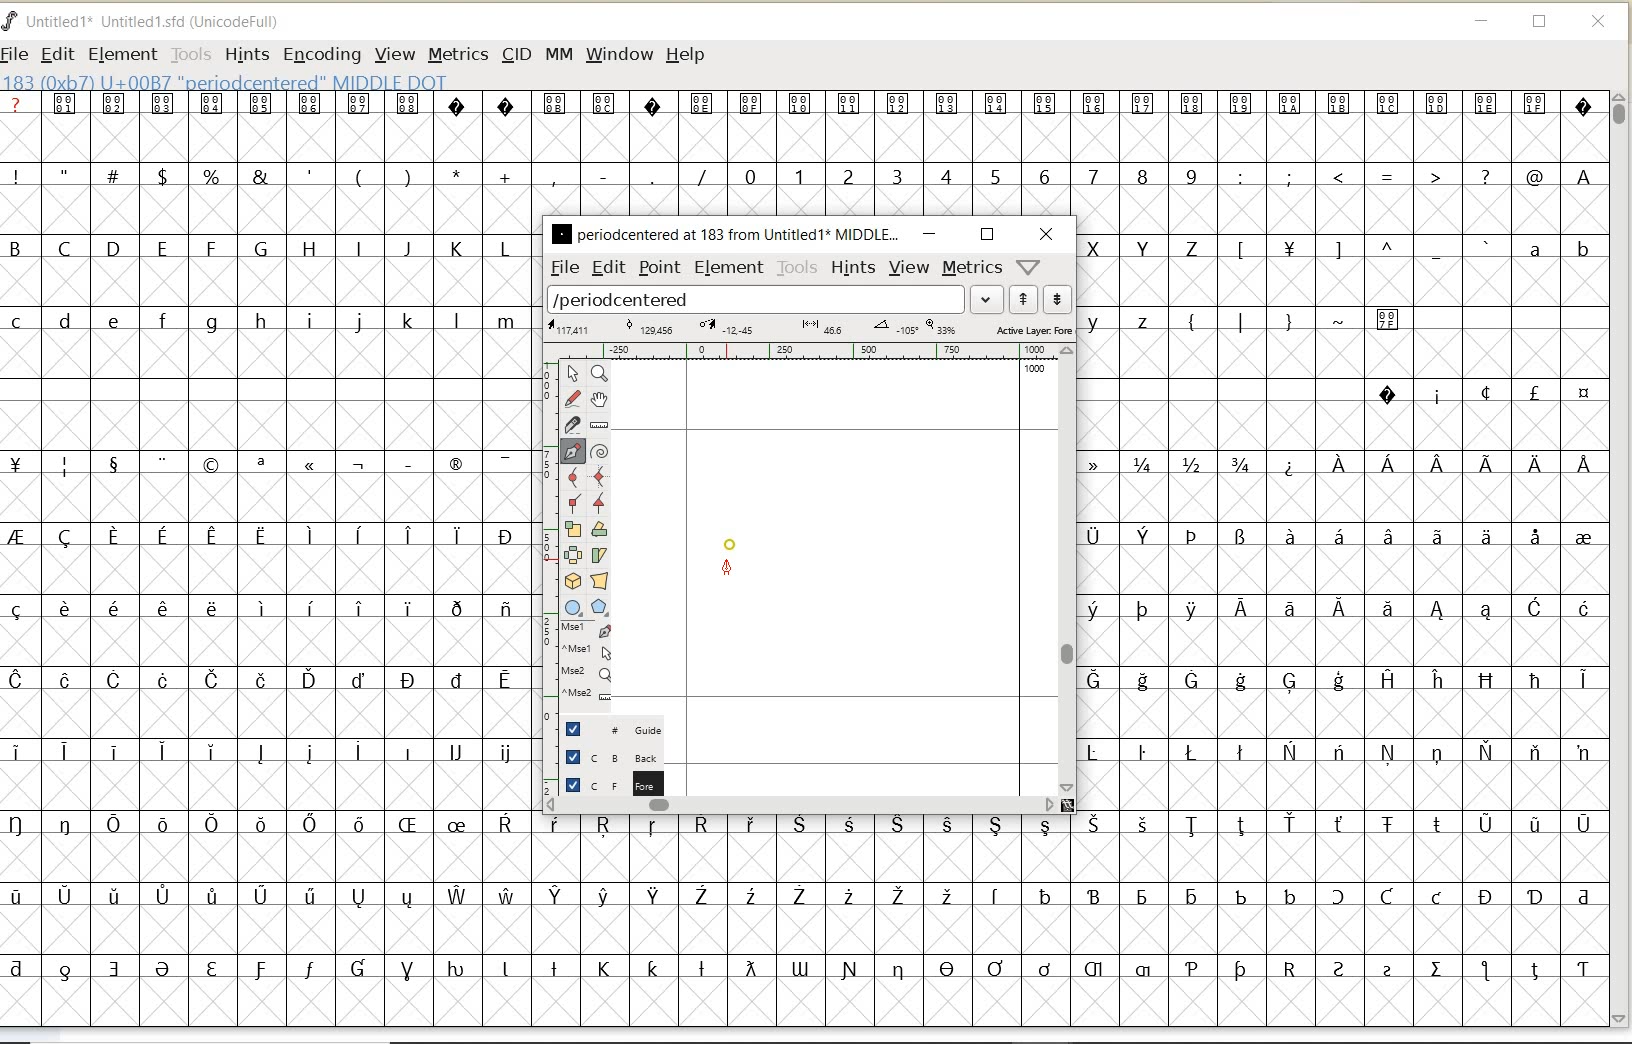 The height and width of the screenshot is (1044, 1632). Describe the element at coordinates (266, 322) in the screenshot. I see `lowercase letters` at that location.